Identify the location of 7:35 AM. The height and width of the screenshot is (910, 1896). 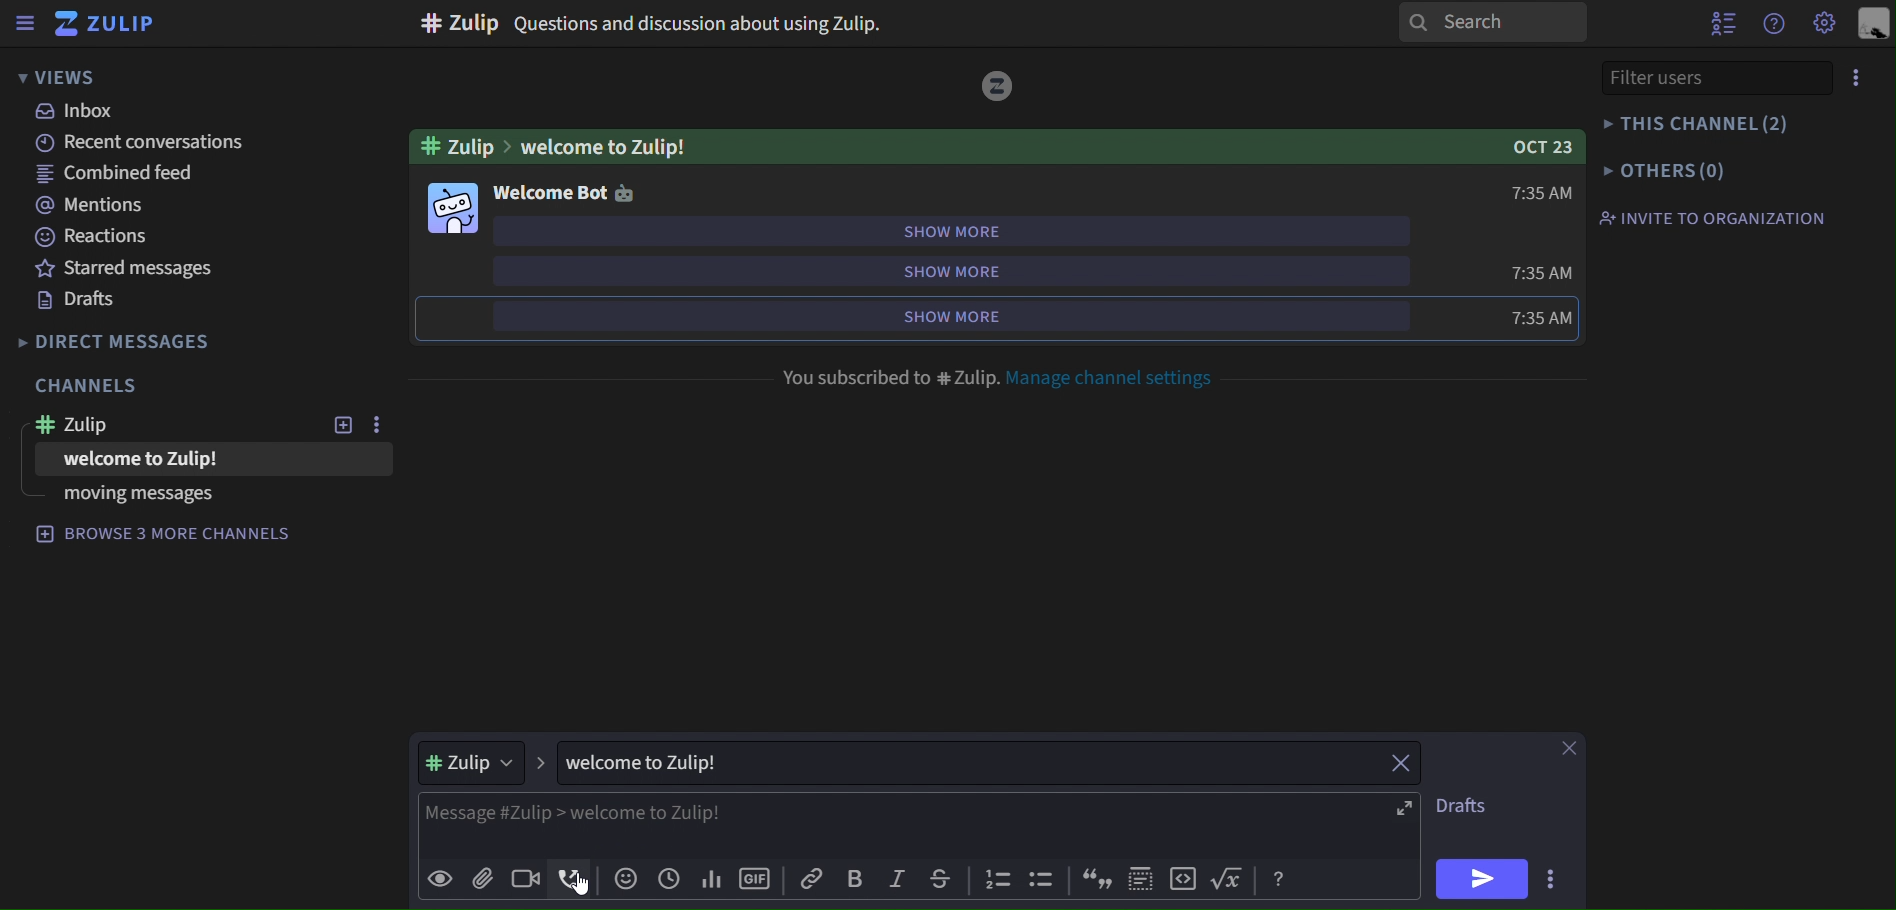
(1540, 292).